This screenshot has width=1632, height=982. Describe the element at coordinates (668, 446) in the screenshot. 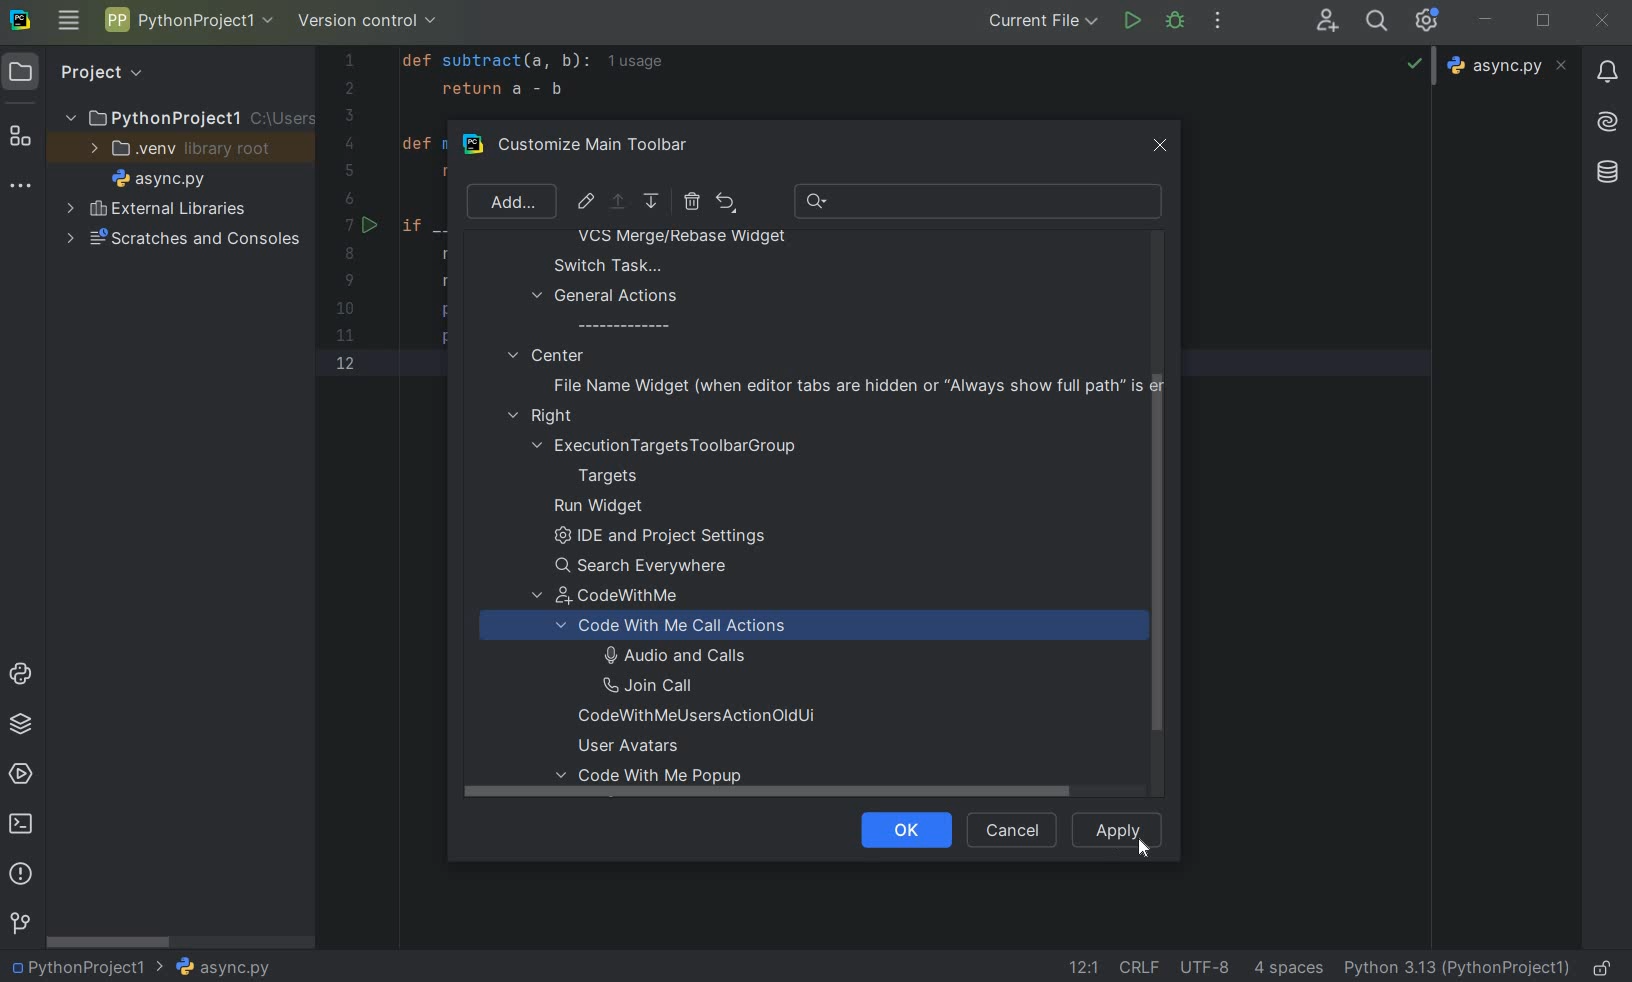

I see `execution Targets Toolbar Group` at that location.